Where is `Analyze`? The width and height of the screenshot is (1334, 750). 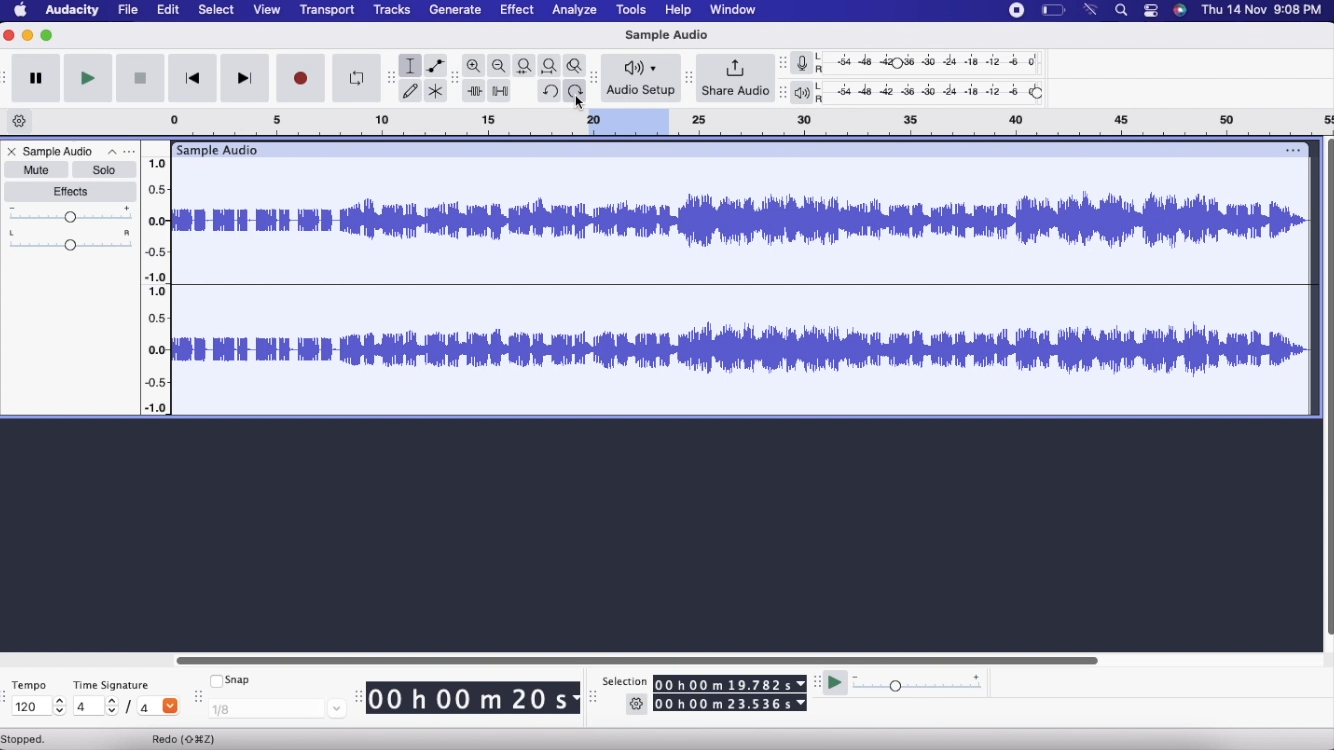
Analyze is located at coordinates (575, 10).